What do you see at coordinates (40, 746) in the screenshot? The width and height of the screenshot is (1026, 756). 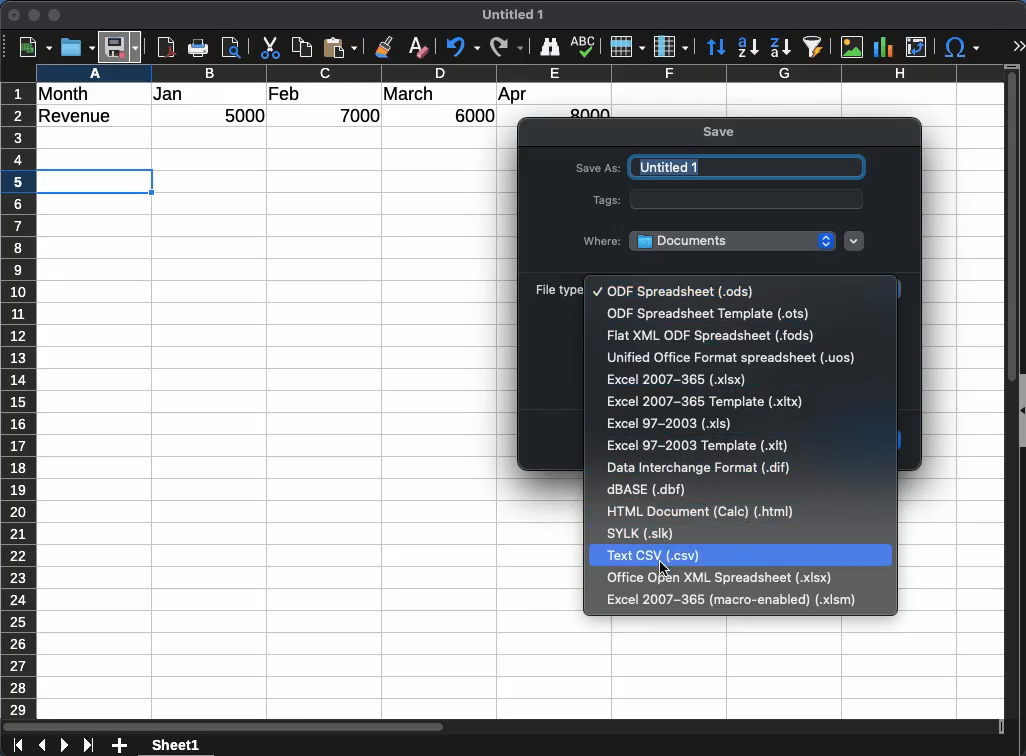 I see `previous sheet` at bounding box center [40, 746].